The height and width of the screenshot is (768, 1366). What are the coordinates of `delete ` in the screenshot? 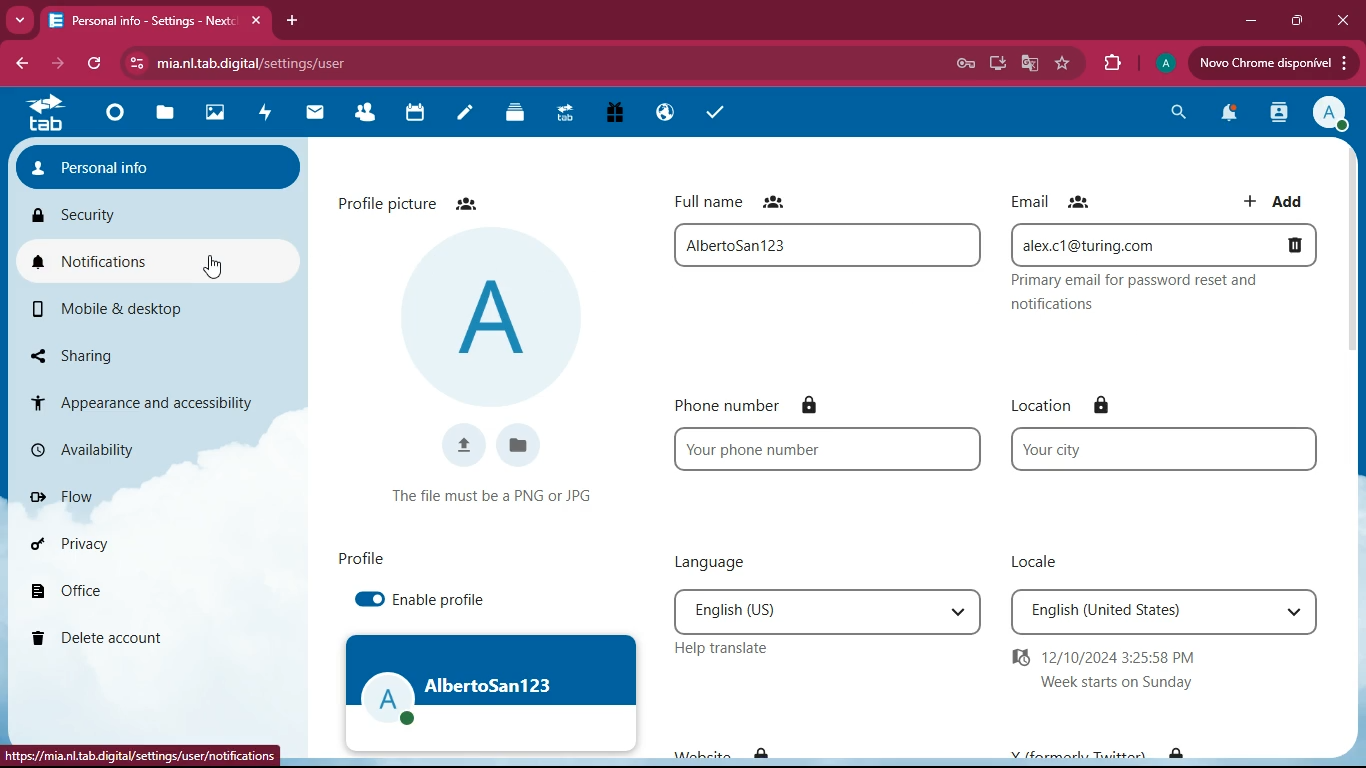 It's located at (128, 639).